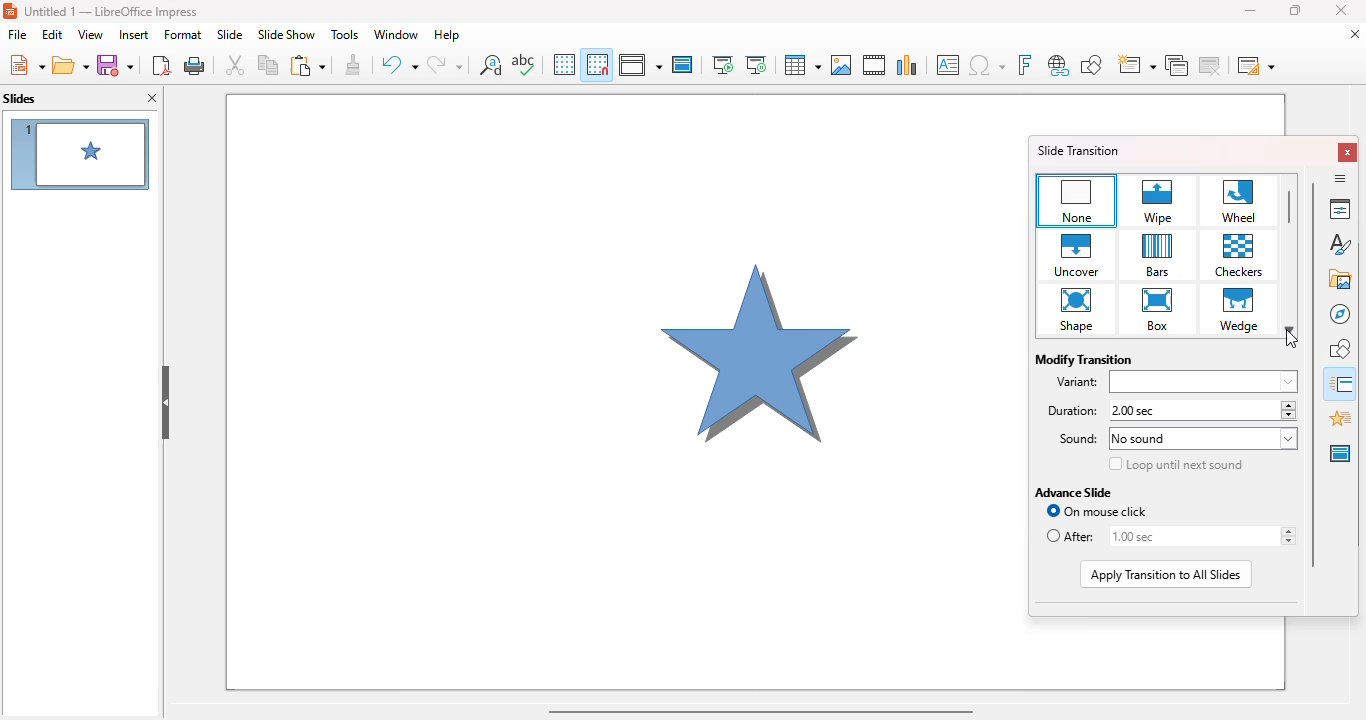  What do you see at coordinates (396, 35) in the screenshot?
I see `window` at bounding box center [396, 35].